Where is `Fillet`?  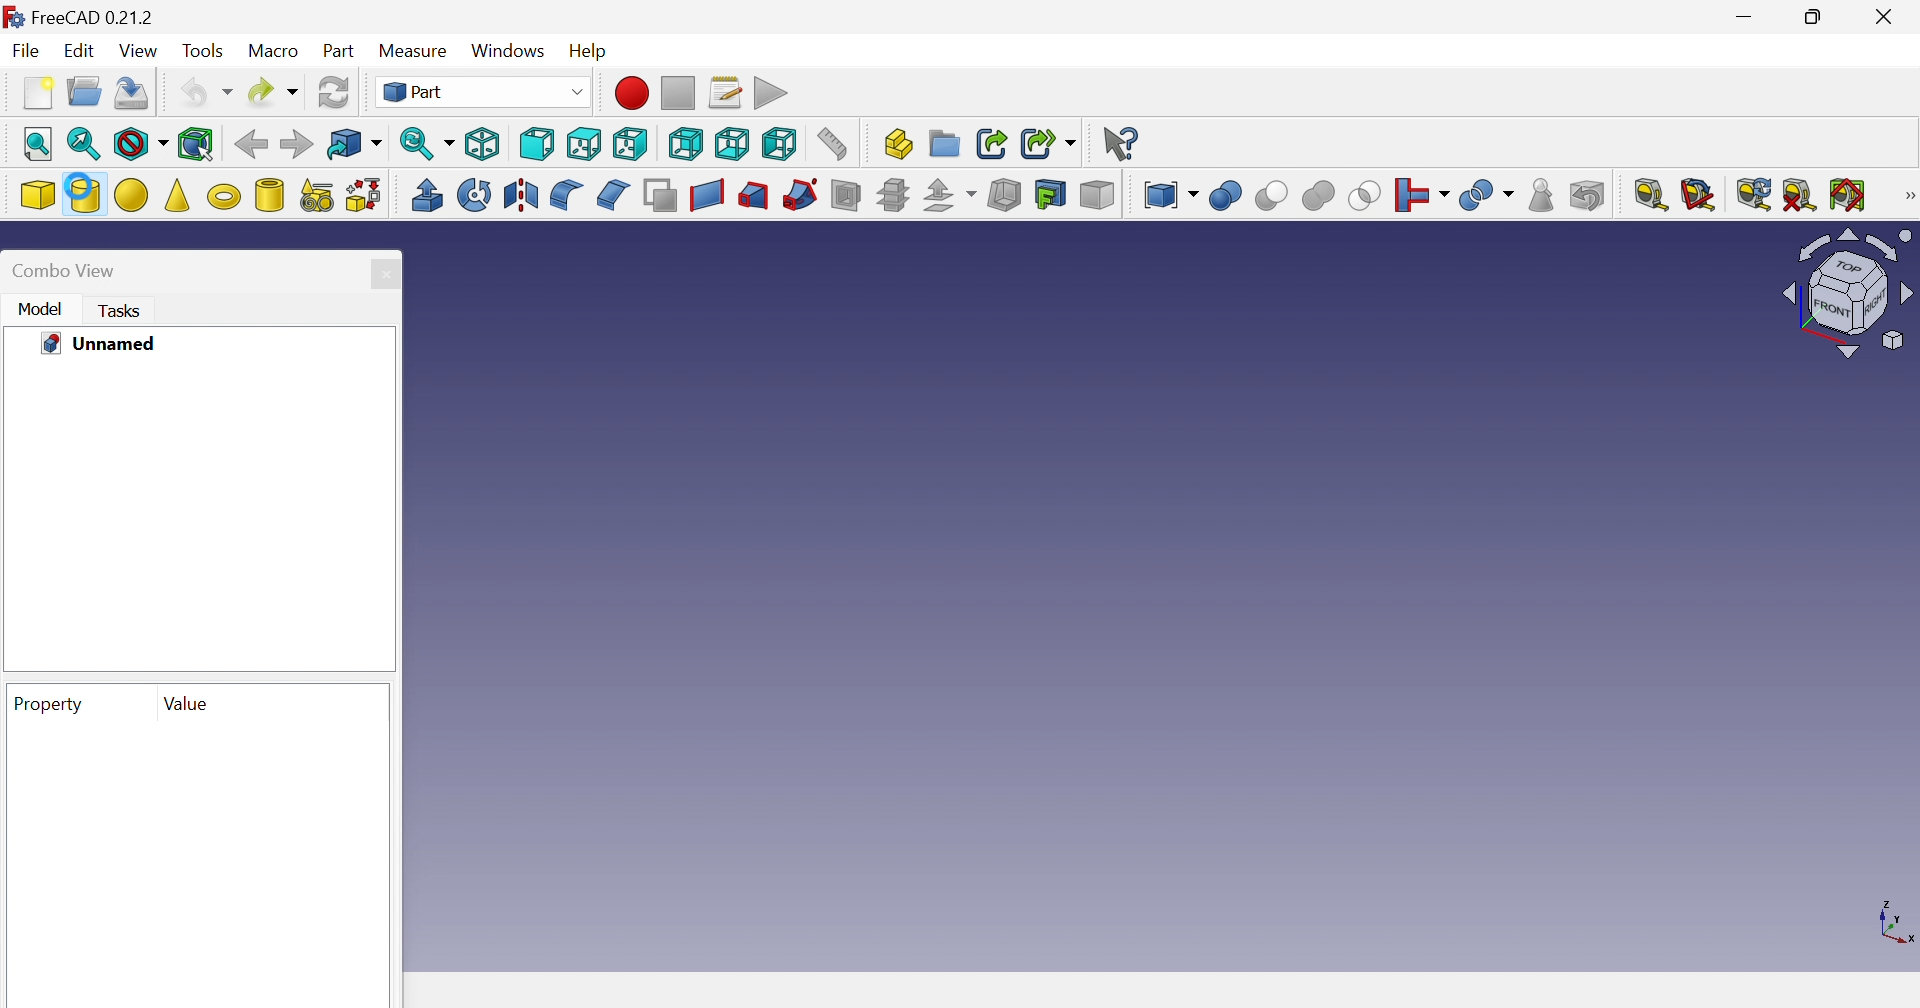 Fillet is located at coordinates (565, 195).